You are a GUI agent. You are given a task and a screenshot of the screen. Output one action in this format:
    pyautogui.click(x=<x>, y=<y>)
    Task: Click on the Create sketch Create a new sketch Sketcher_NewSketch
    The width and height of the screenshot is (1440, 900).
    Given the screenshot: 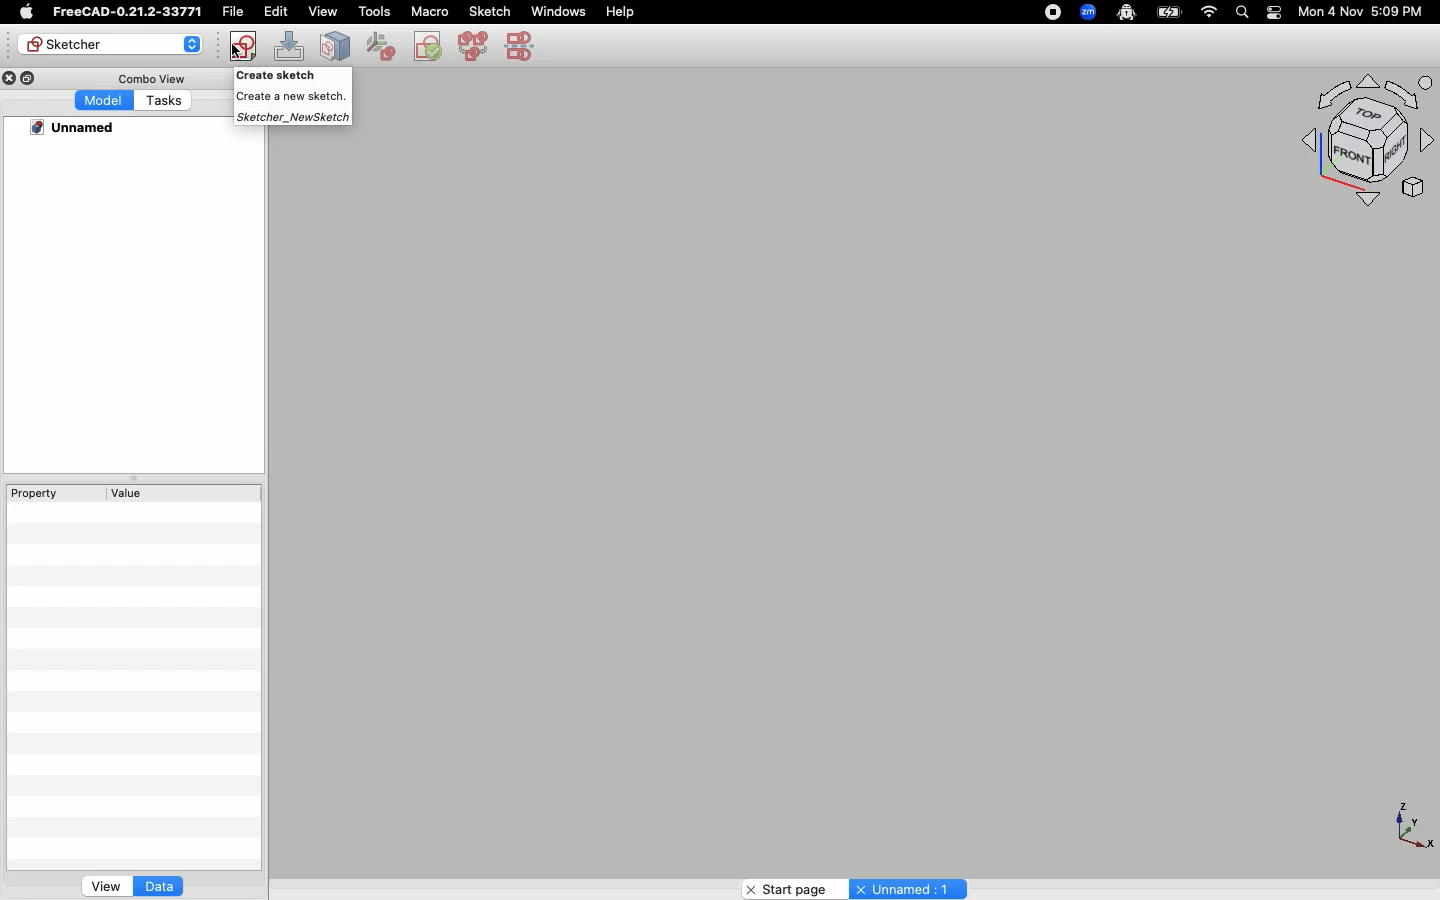 What is the action you would take?
    pyautogui.click(x=291, y=99)
    